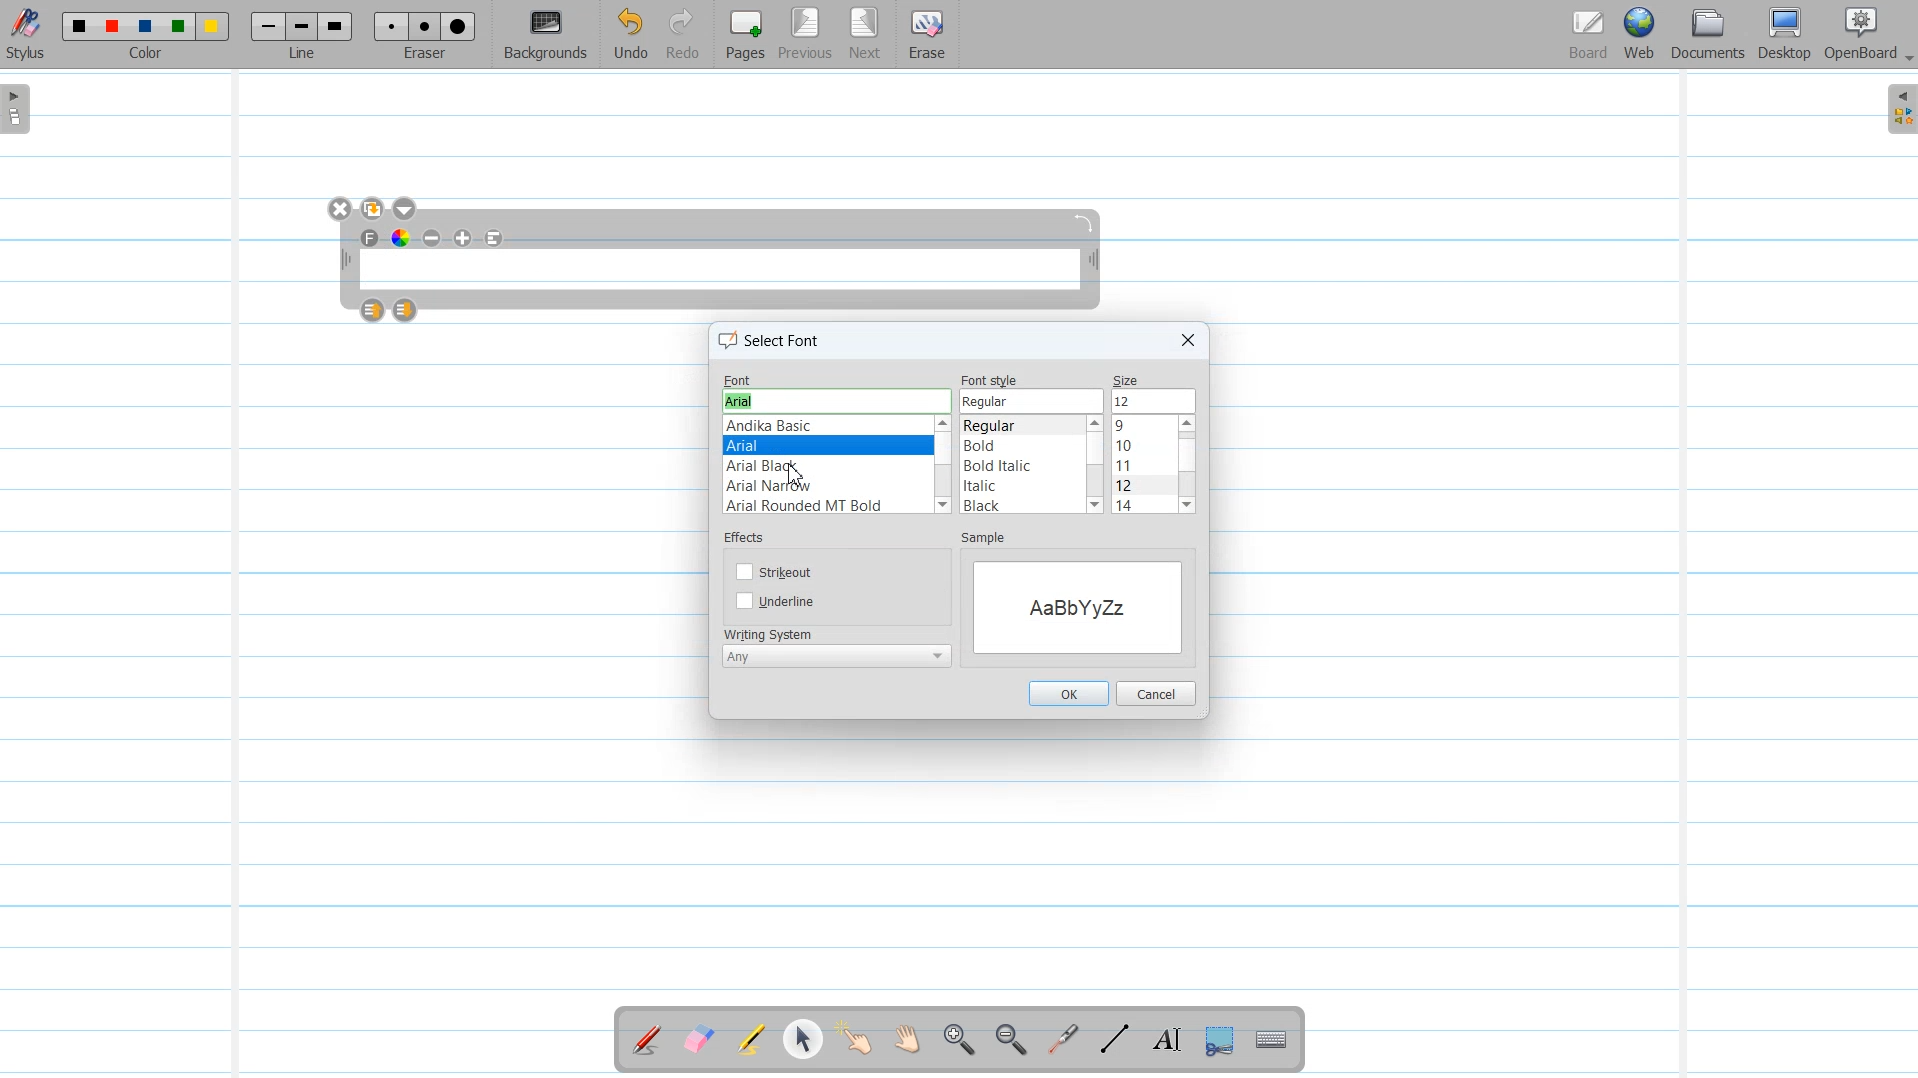  What do you see at coordinates (647, 1040) in the screenshot?
I see `Annotate Document` at bounding box center [647, 1040].